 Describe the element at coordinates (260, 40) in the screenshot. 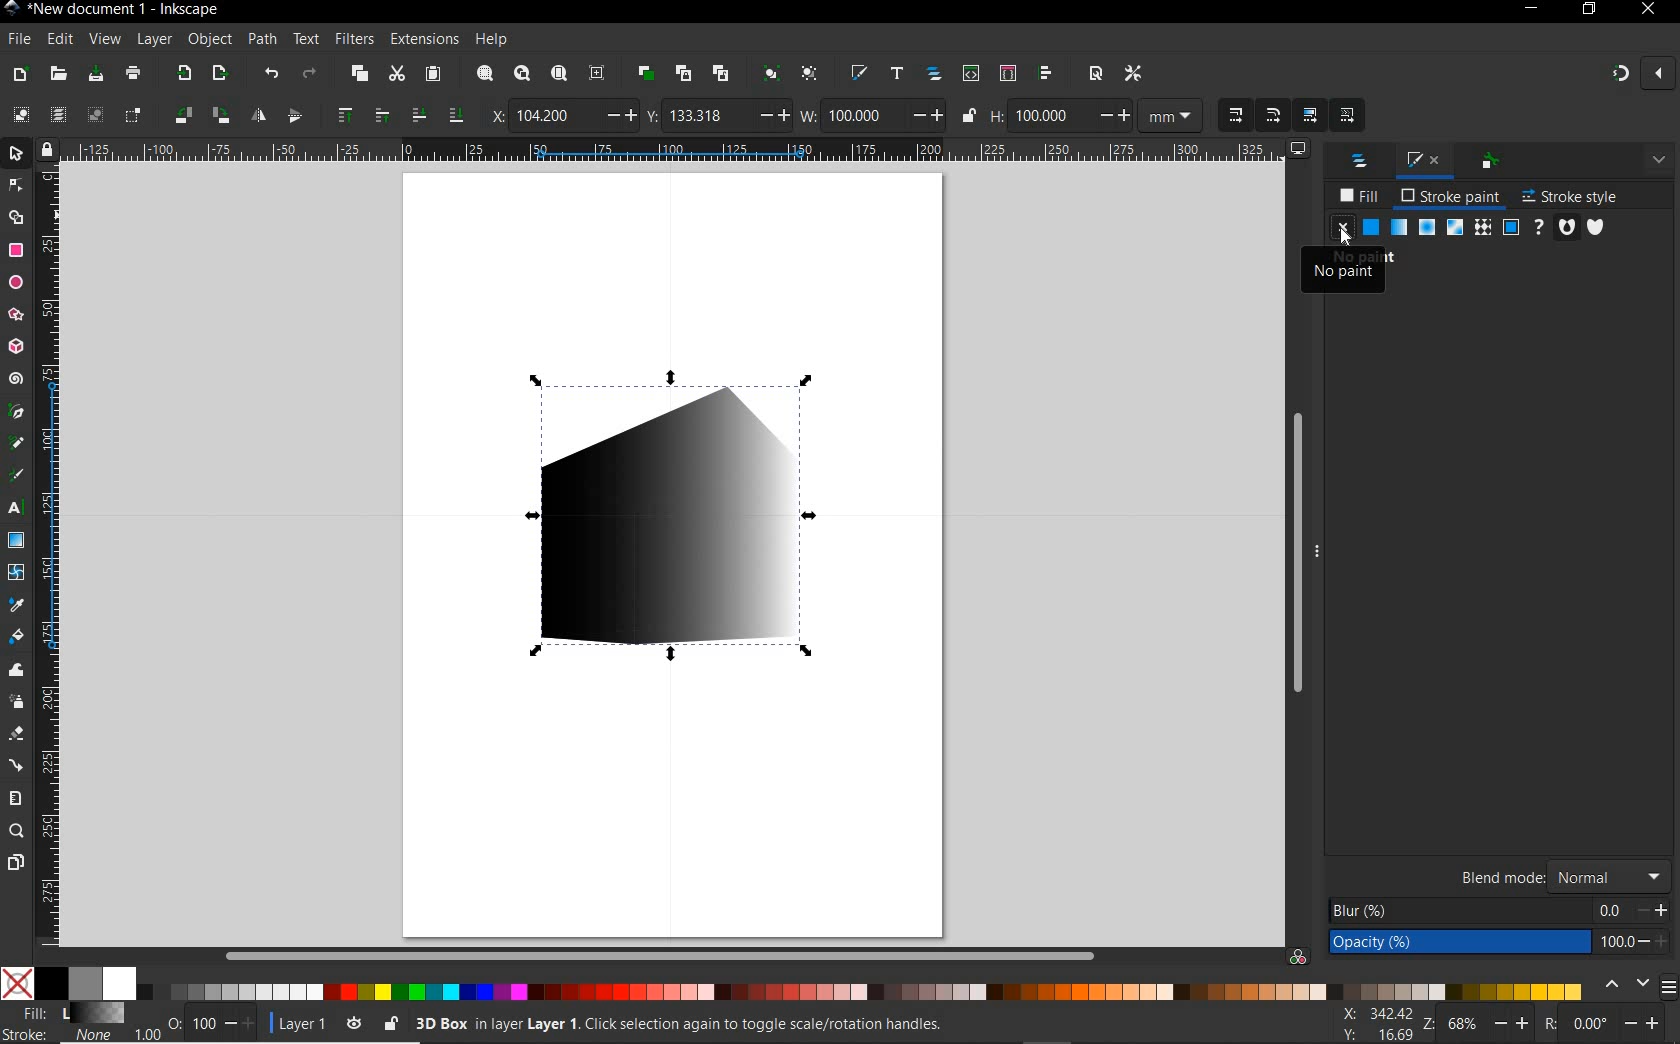

I see `PATH` at that location.